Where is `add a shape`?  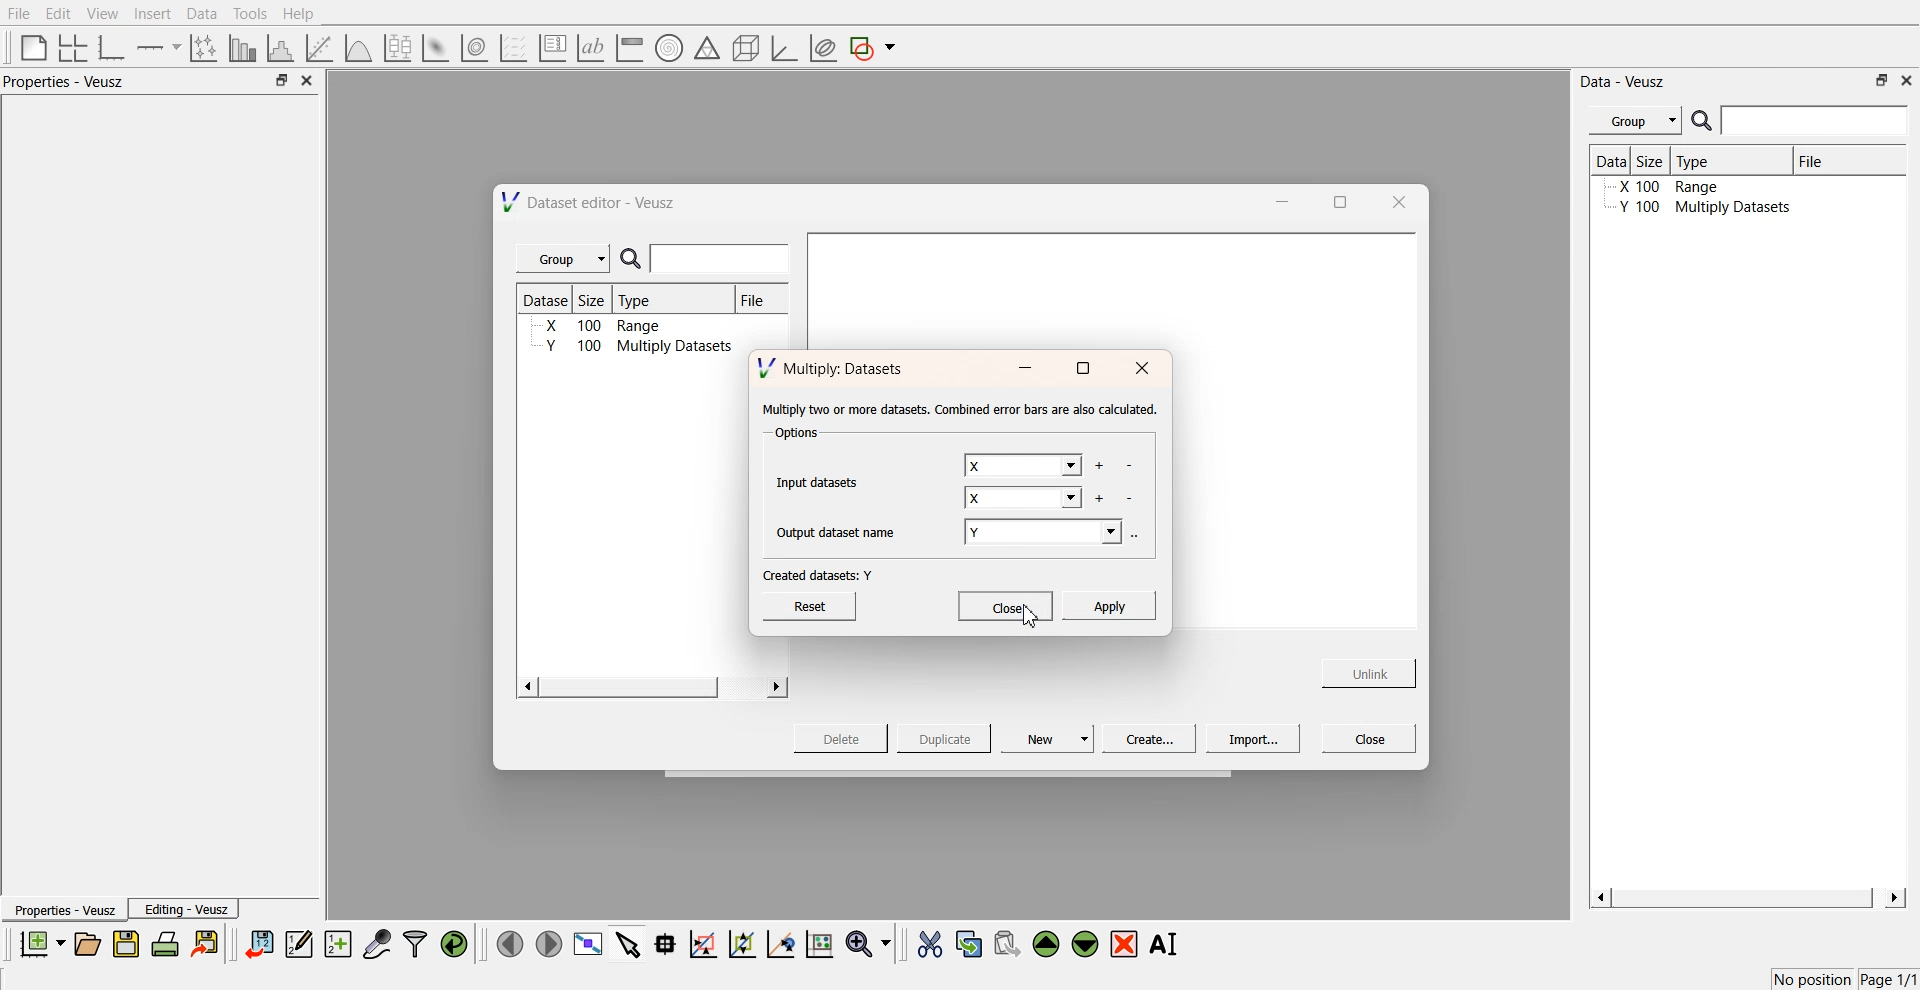 add a shape is located at coordinates (874, 49).